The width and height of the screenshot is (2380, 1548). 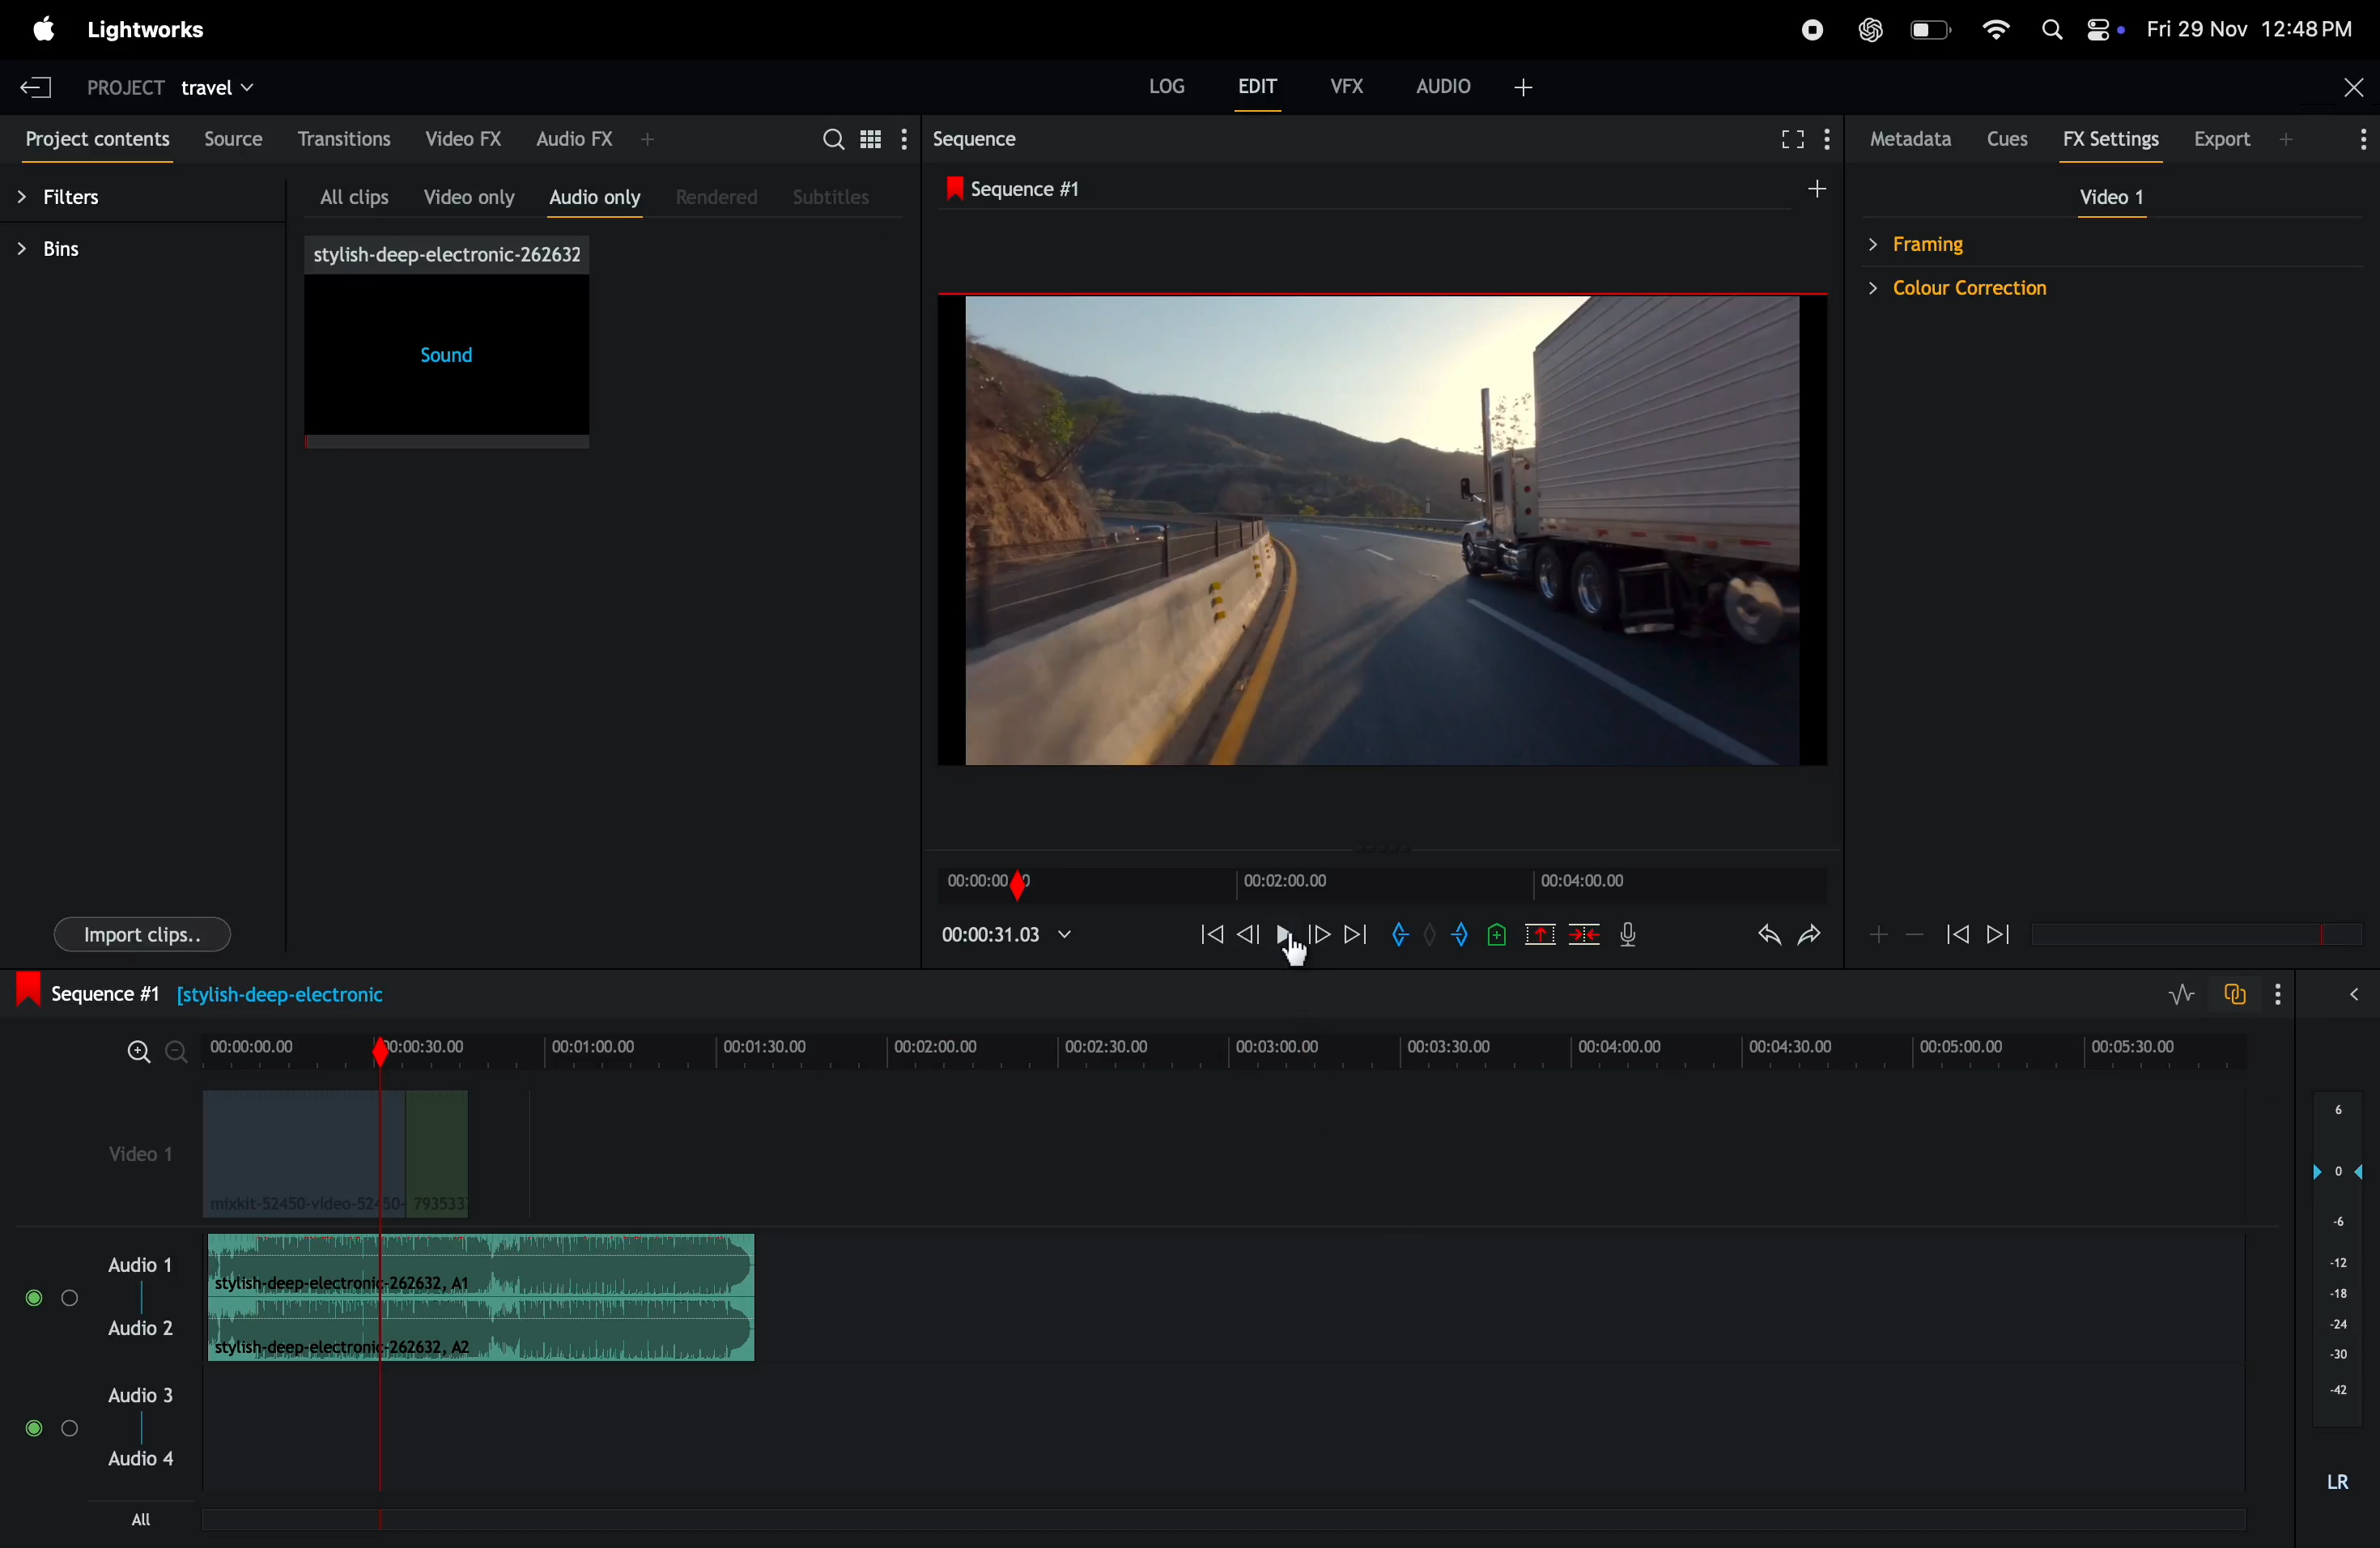 What do you see at coordinates (484, 1332) in the screenshot?
I see `Audio Clip` at bounding box center [484, 1332].